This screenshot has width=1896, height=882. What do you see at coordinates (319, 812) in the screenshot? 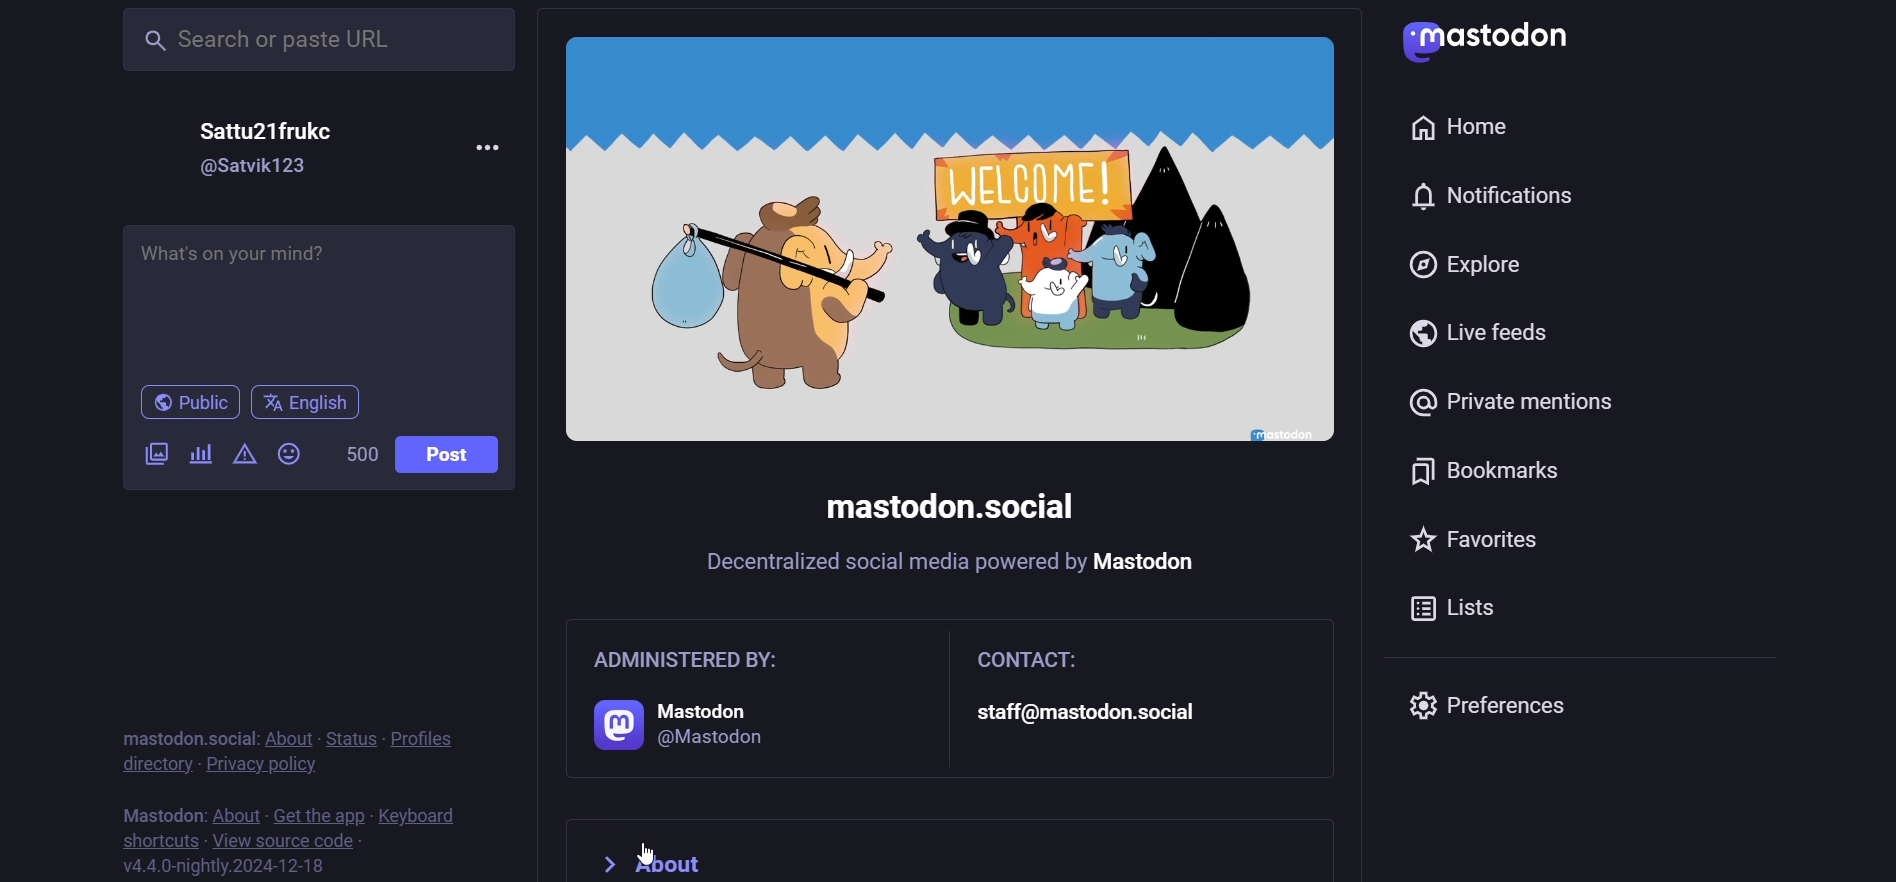
I see `get the app` at bounding box center [319, 812].